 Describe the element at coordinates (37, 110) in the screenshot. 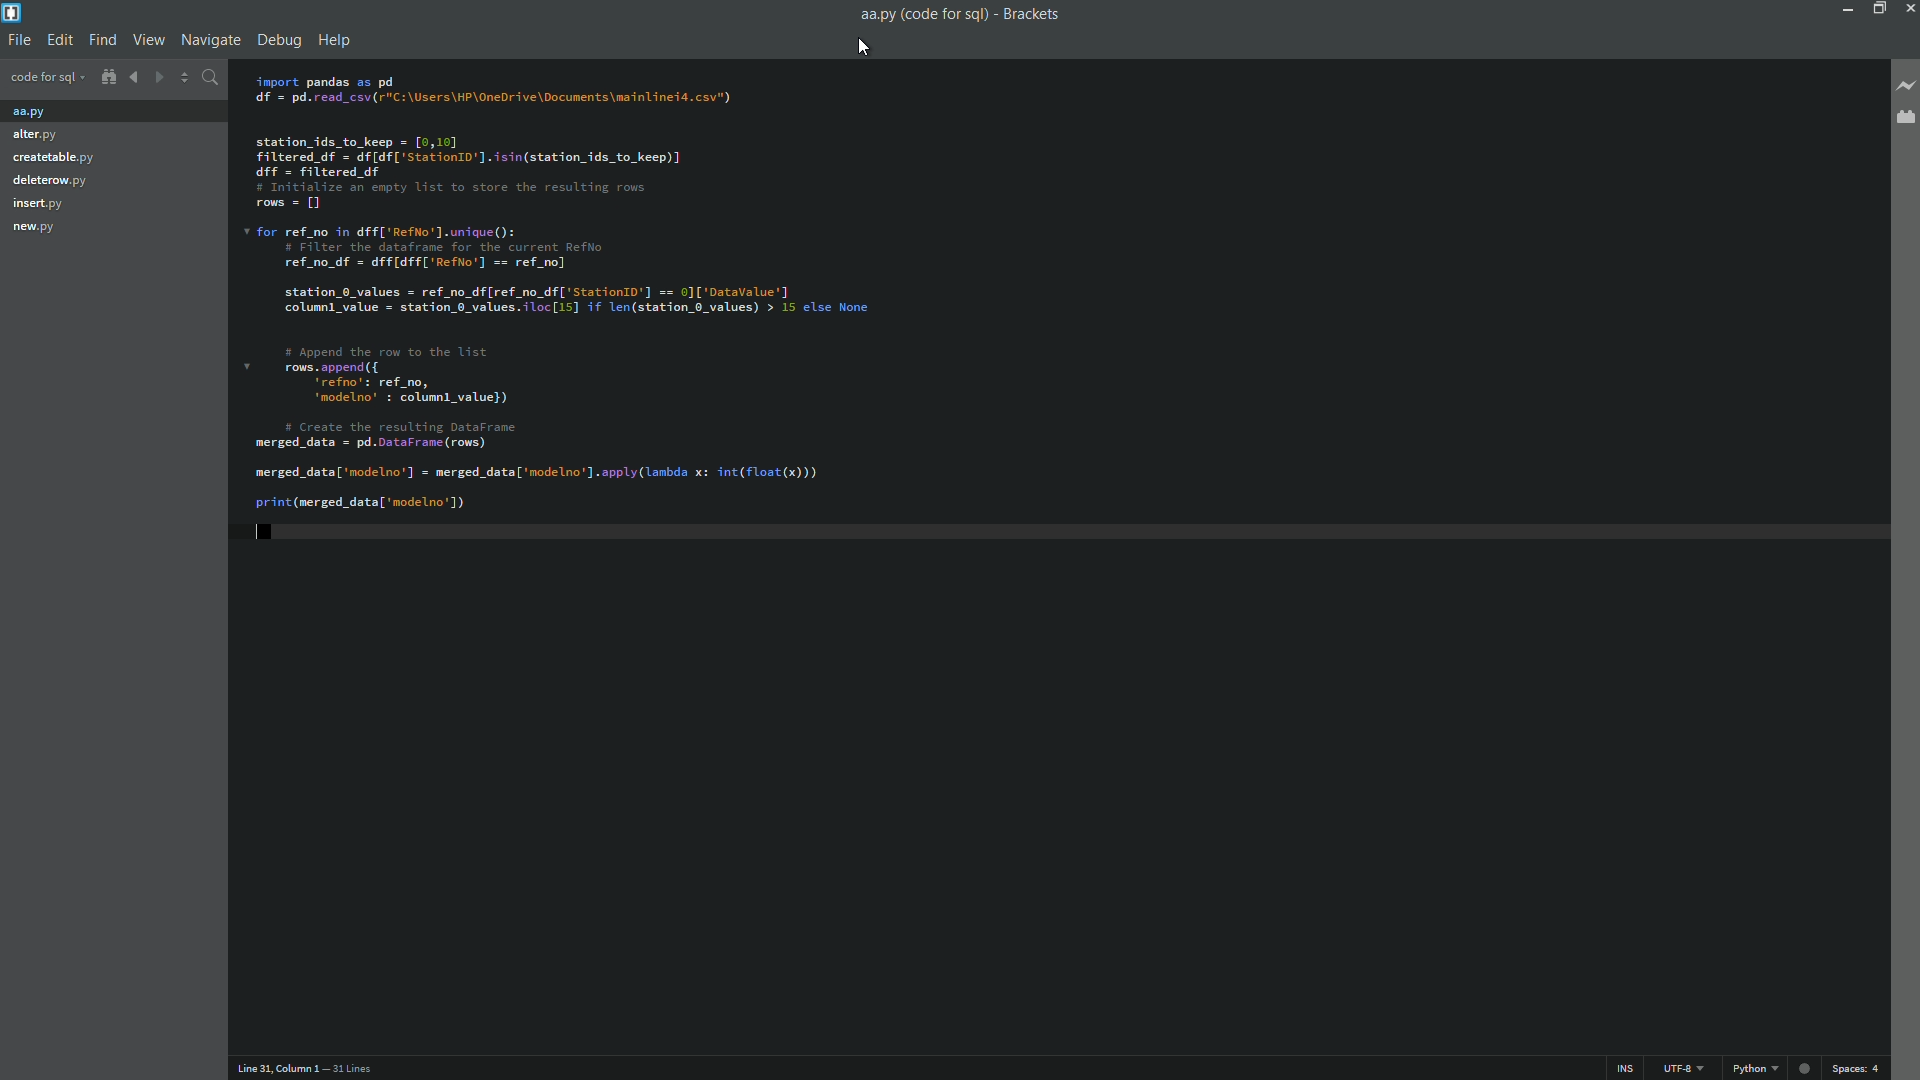

I see `project files 1` at that location.